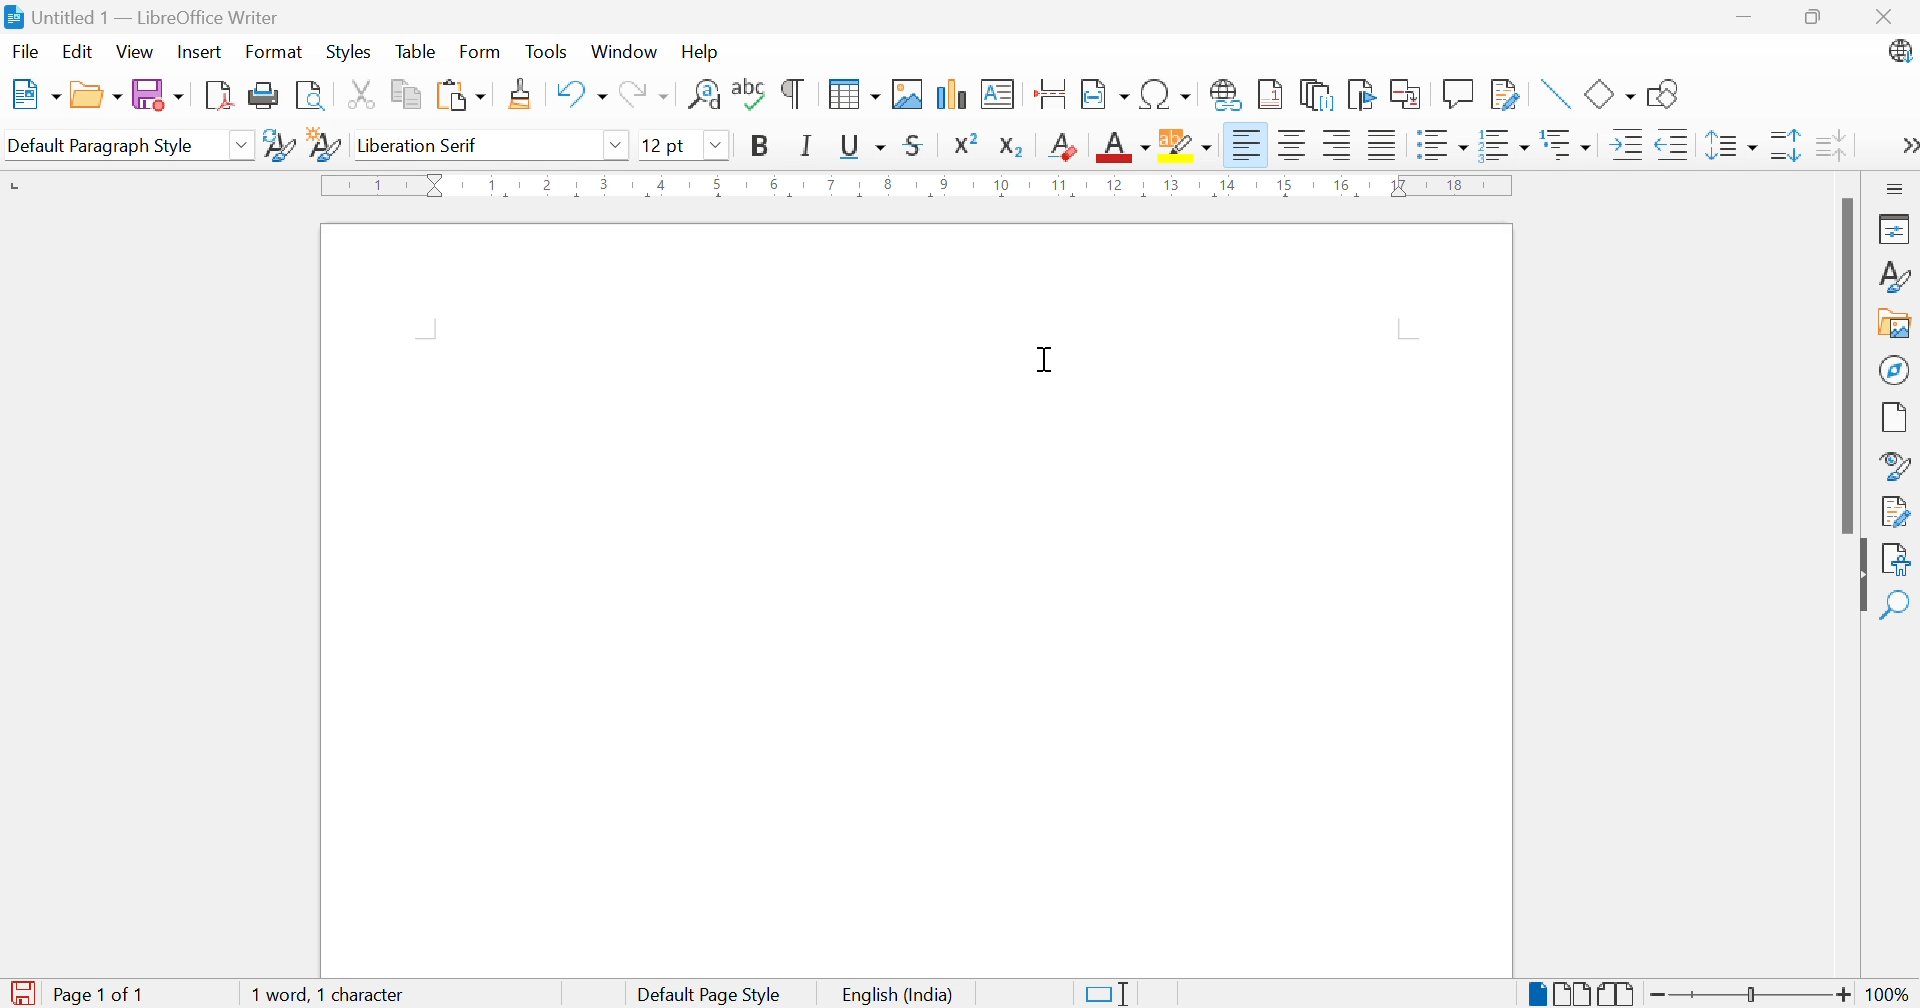 The width and height of the screenshot is (1920, 1008). What do you see at coordinates (854, 96) in the screenshot?
I see `Insert Table` at bounding box center [854, 96].